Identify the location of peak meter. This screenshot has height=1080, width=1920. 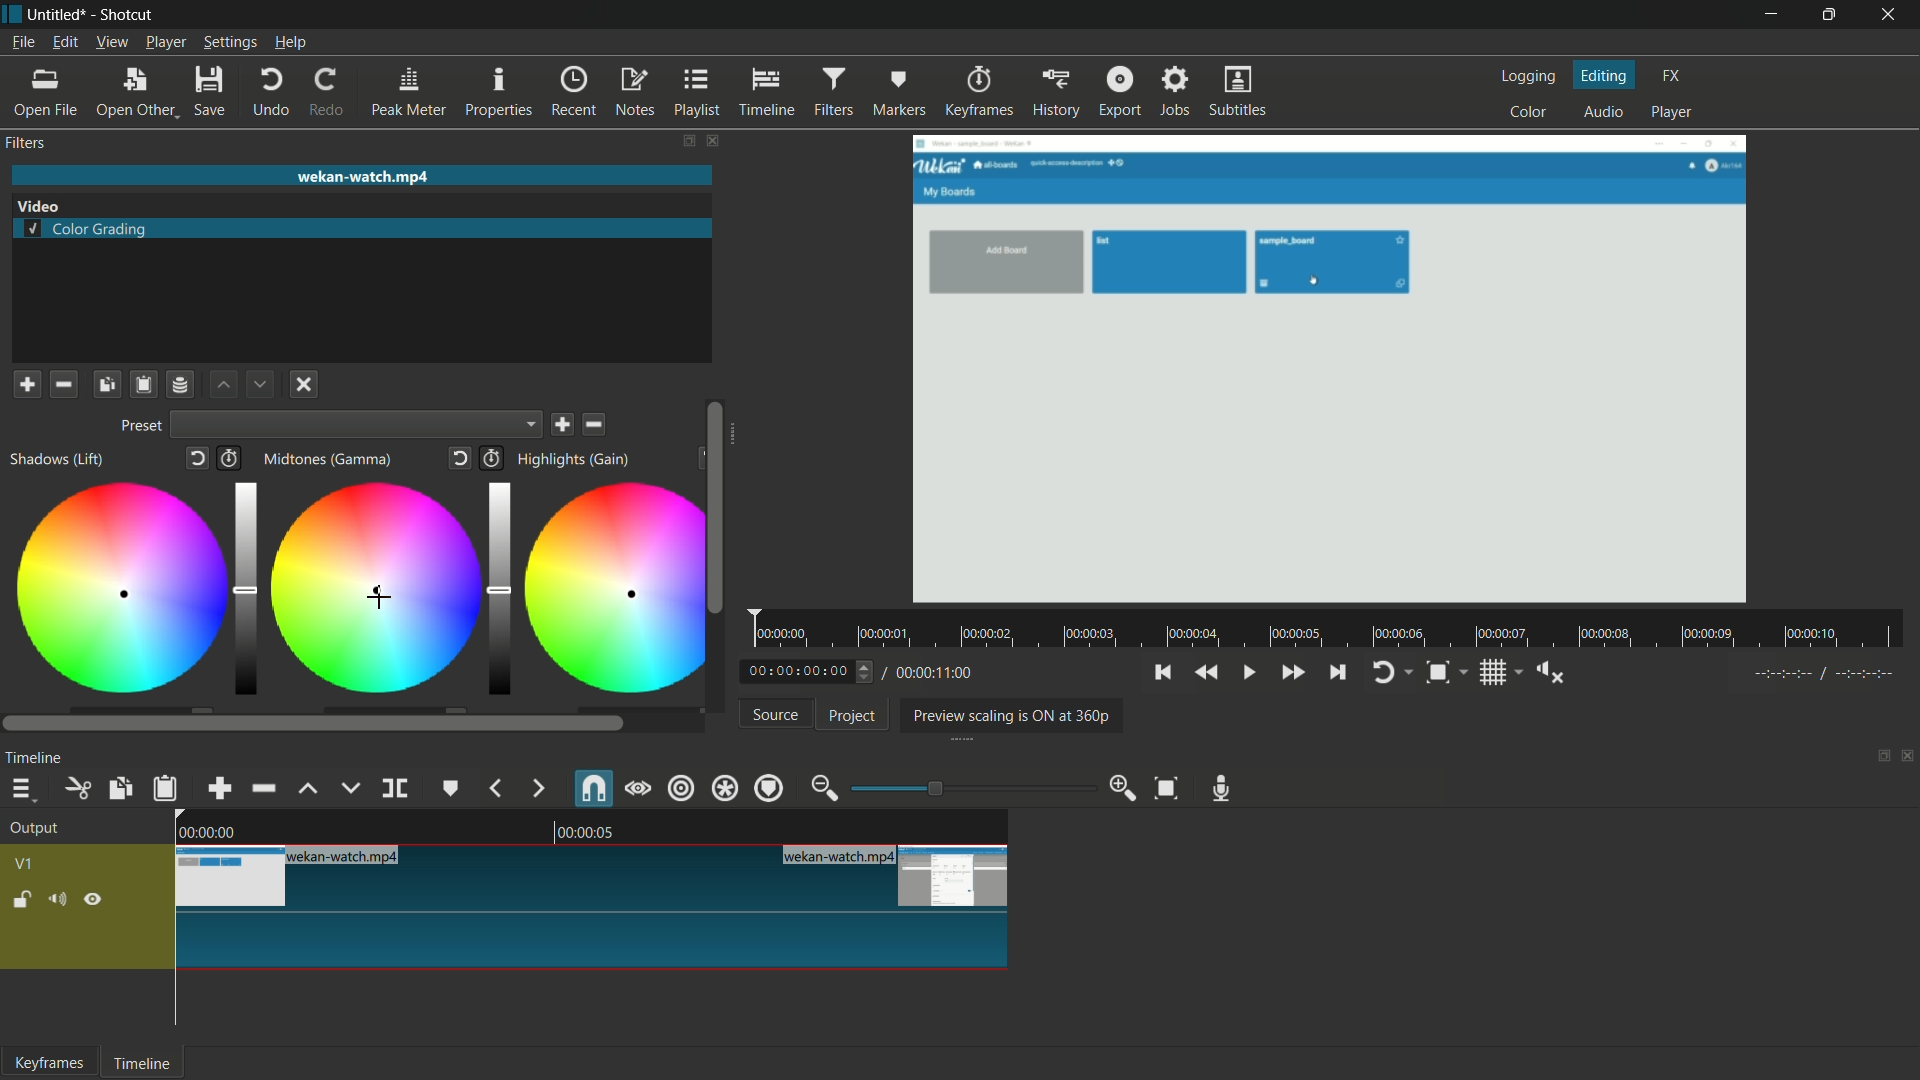
(411, 92).